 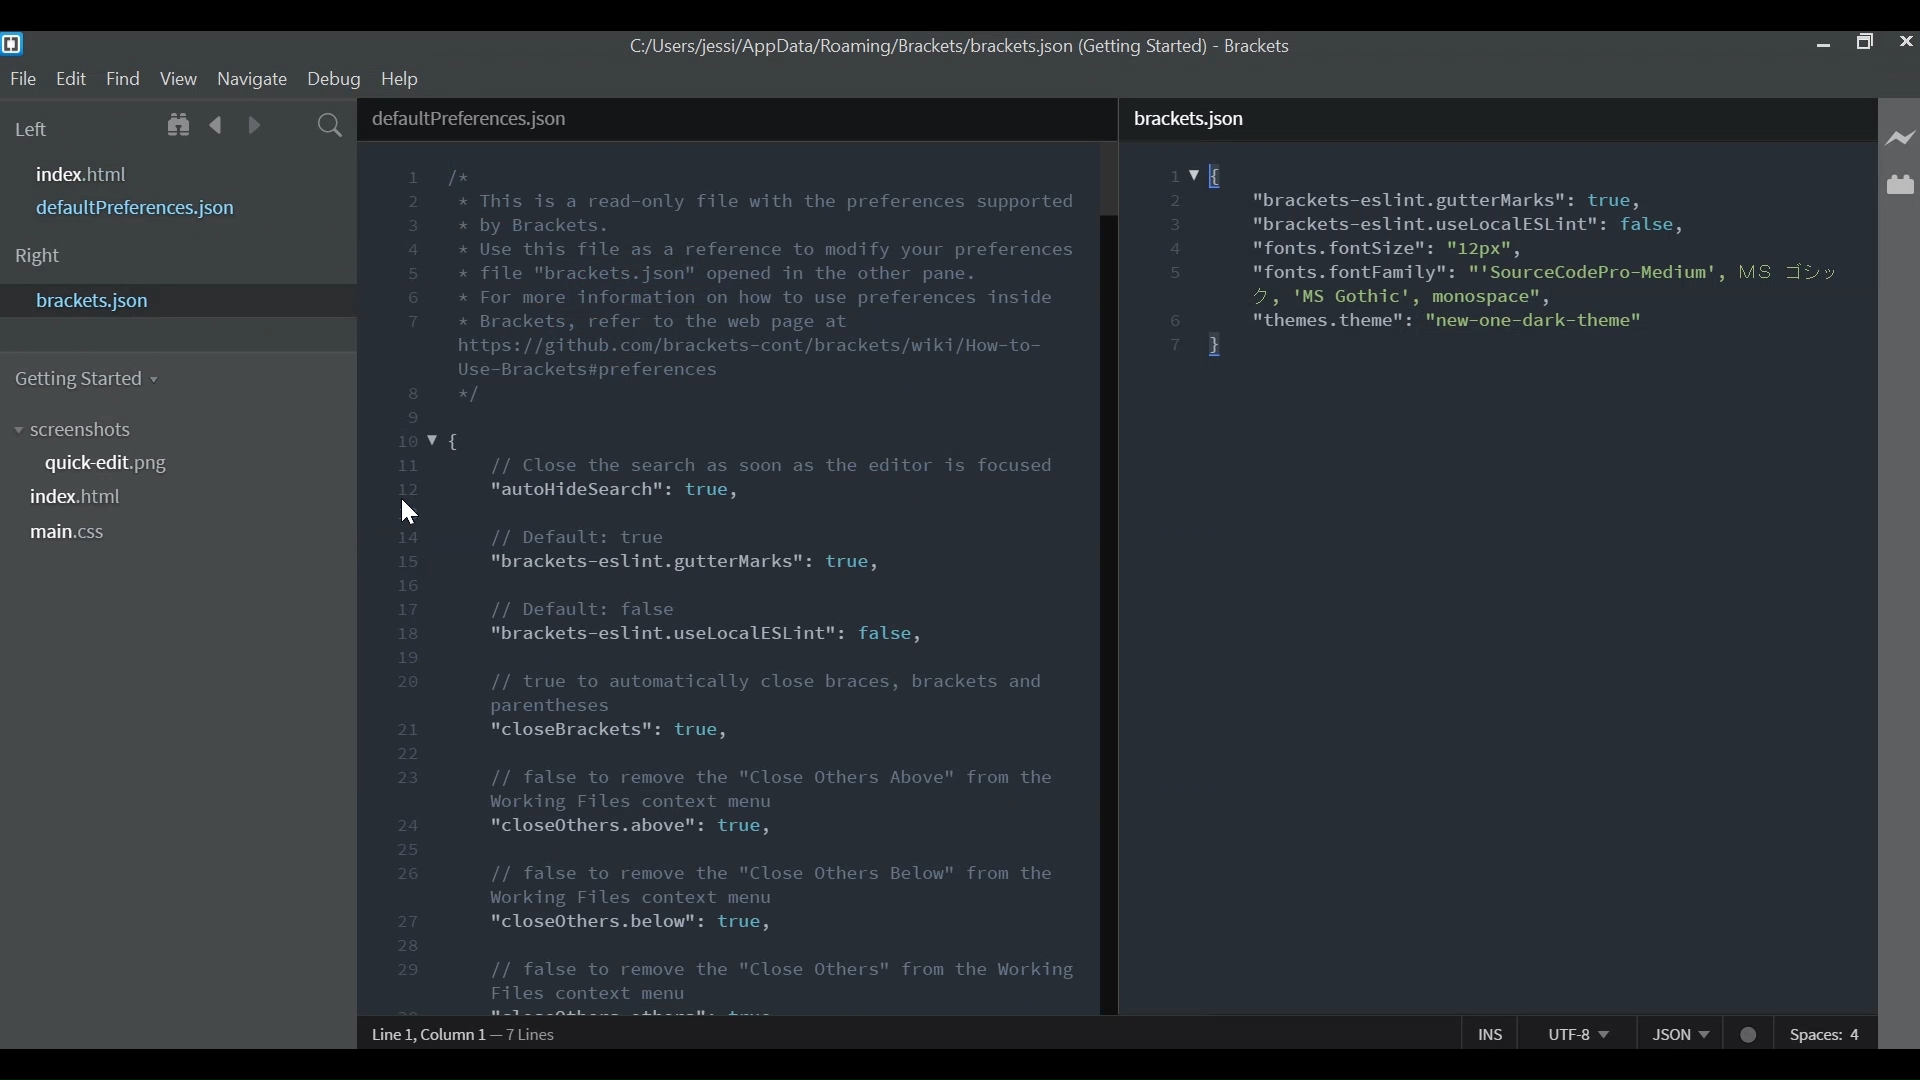 I want to click on main.css, so click(x=82, y=536).